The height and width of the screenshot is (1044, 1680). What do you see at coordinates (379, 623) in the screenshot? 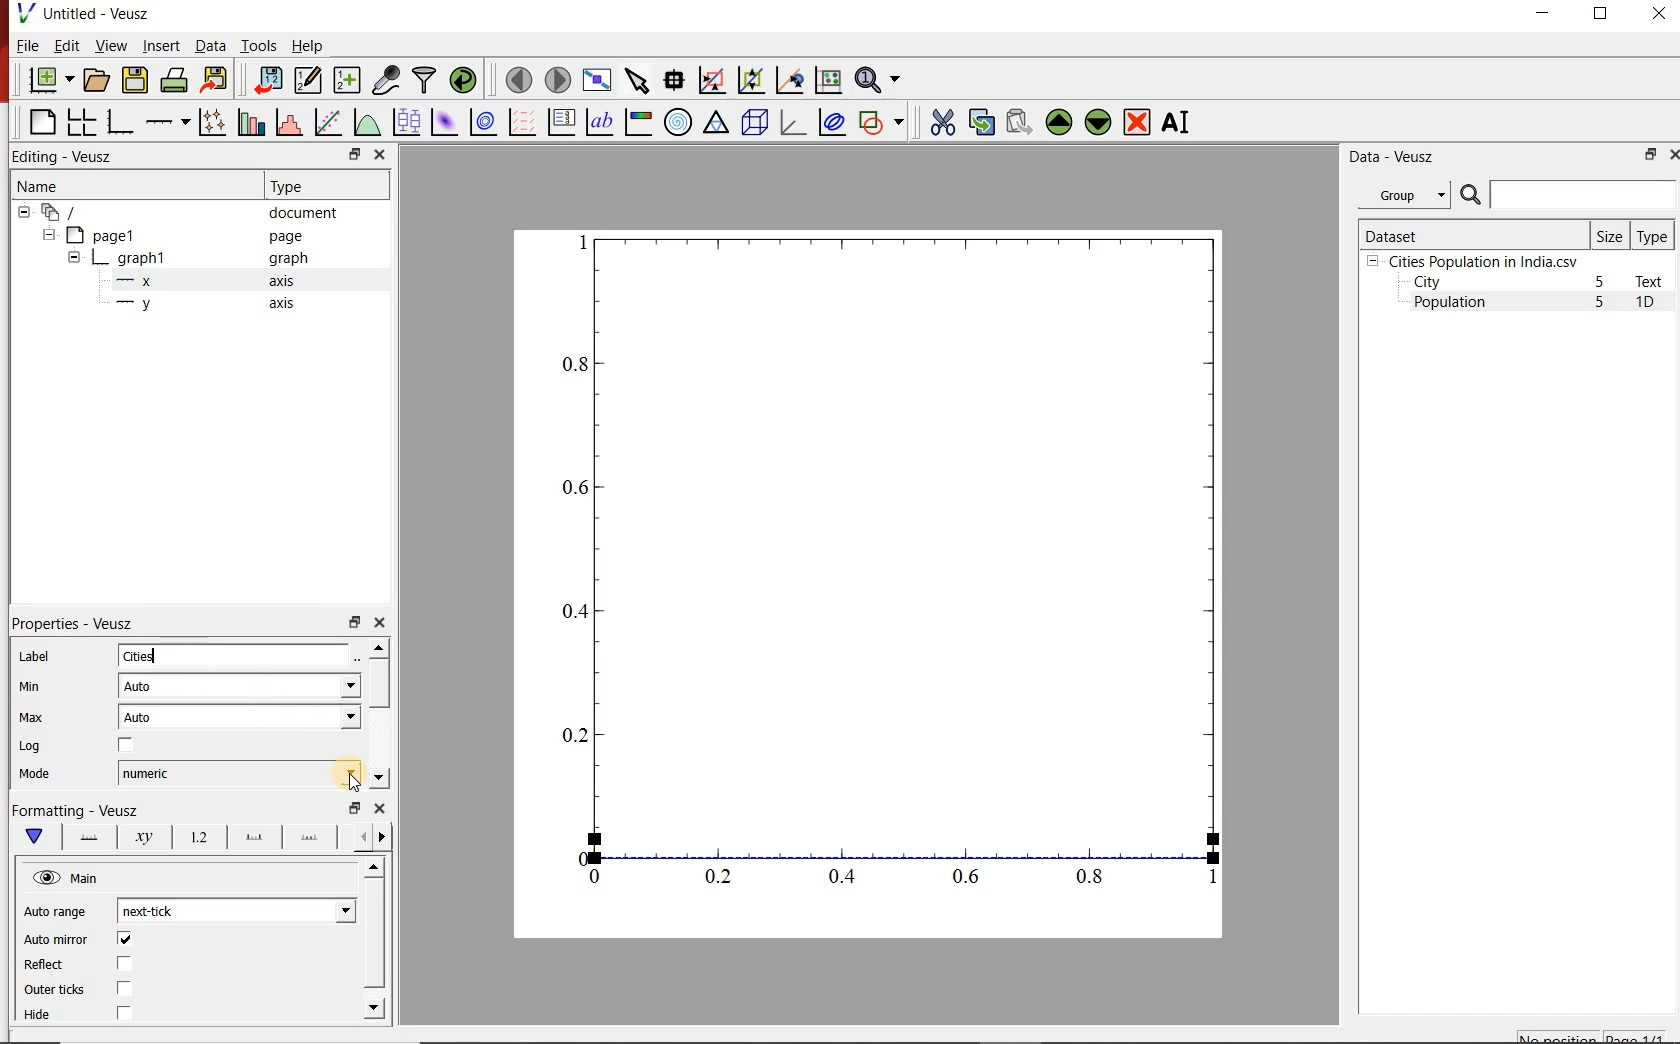
I see `close` at bounding box center [379, 623].